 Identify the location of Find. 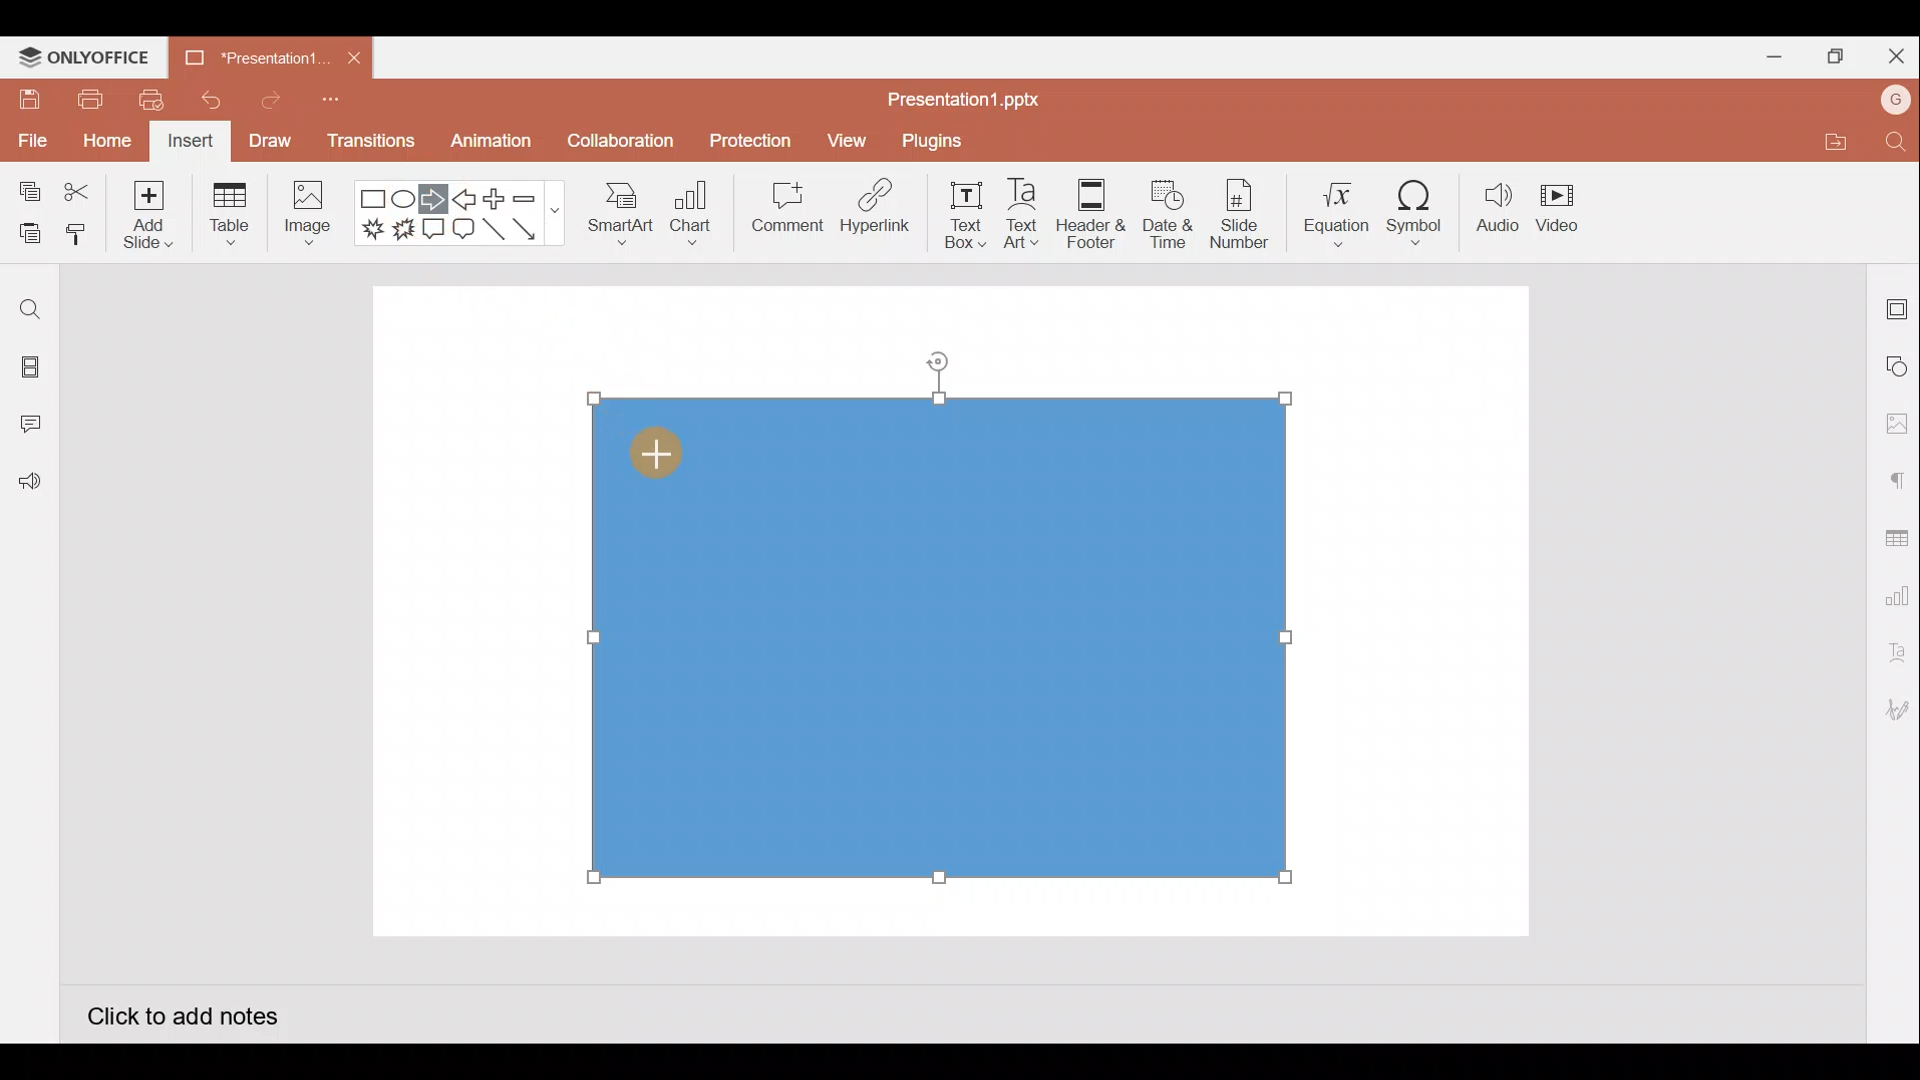
(30, 309).